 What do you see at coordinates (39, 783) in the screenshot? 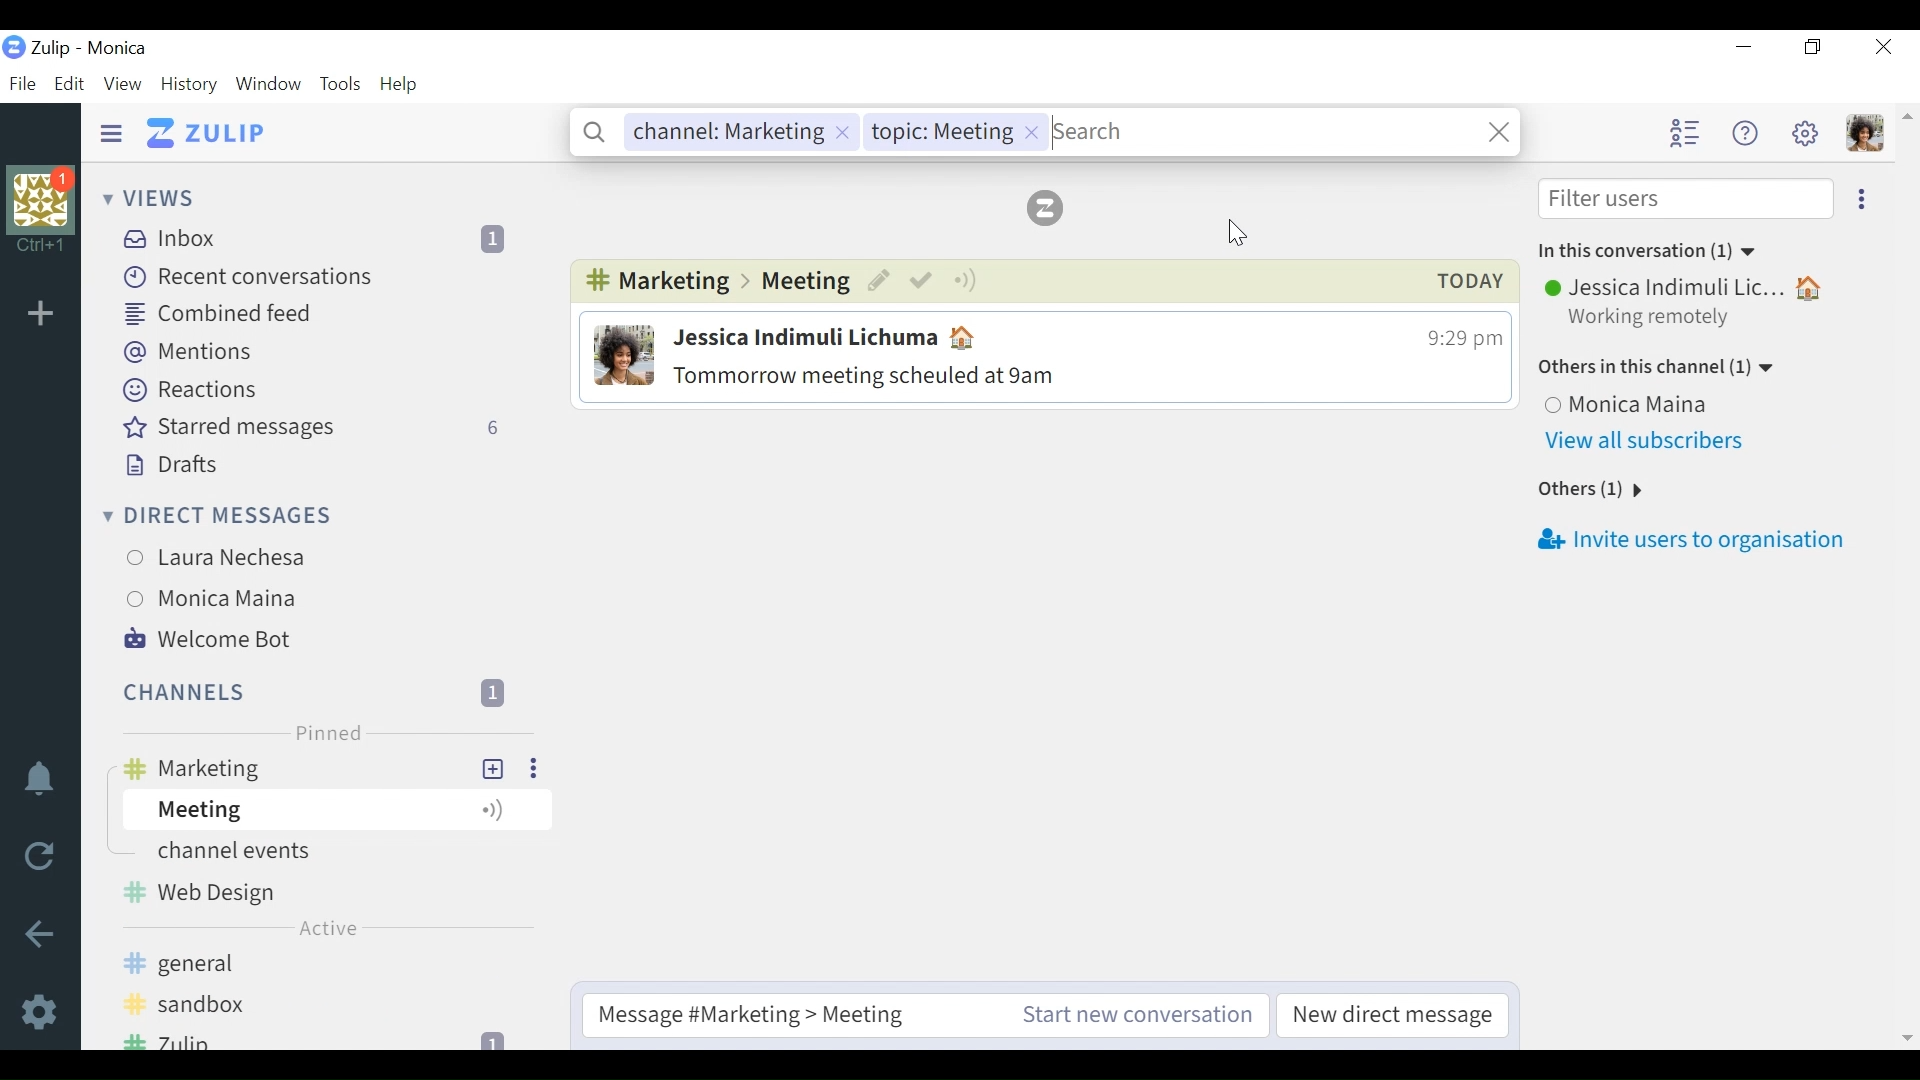
I see `Notifications` at bounding box center [39, 783].